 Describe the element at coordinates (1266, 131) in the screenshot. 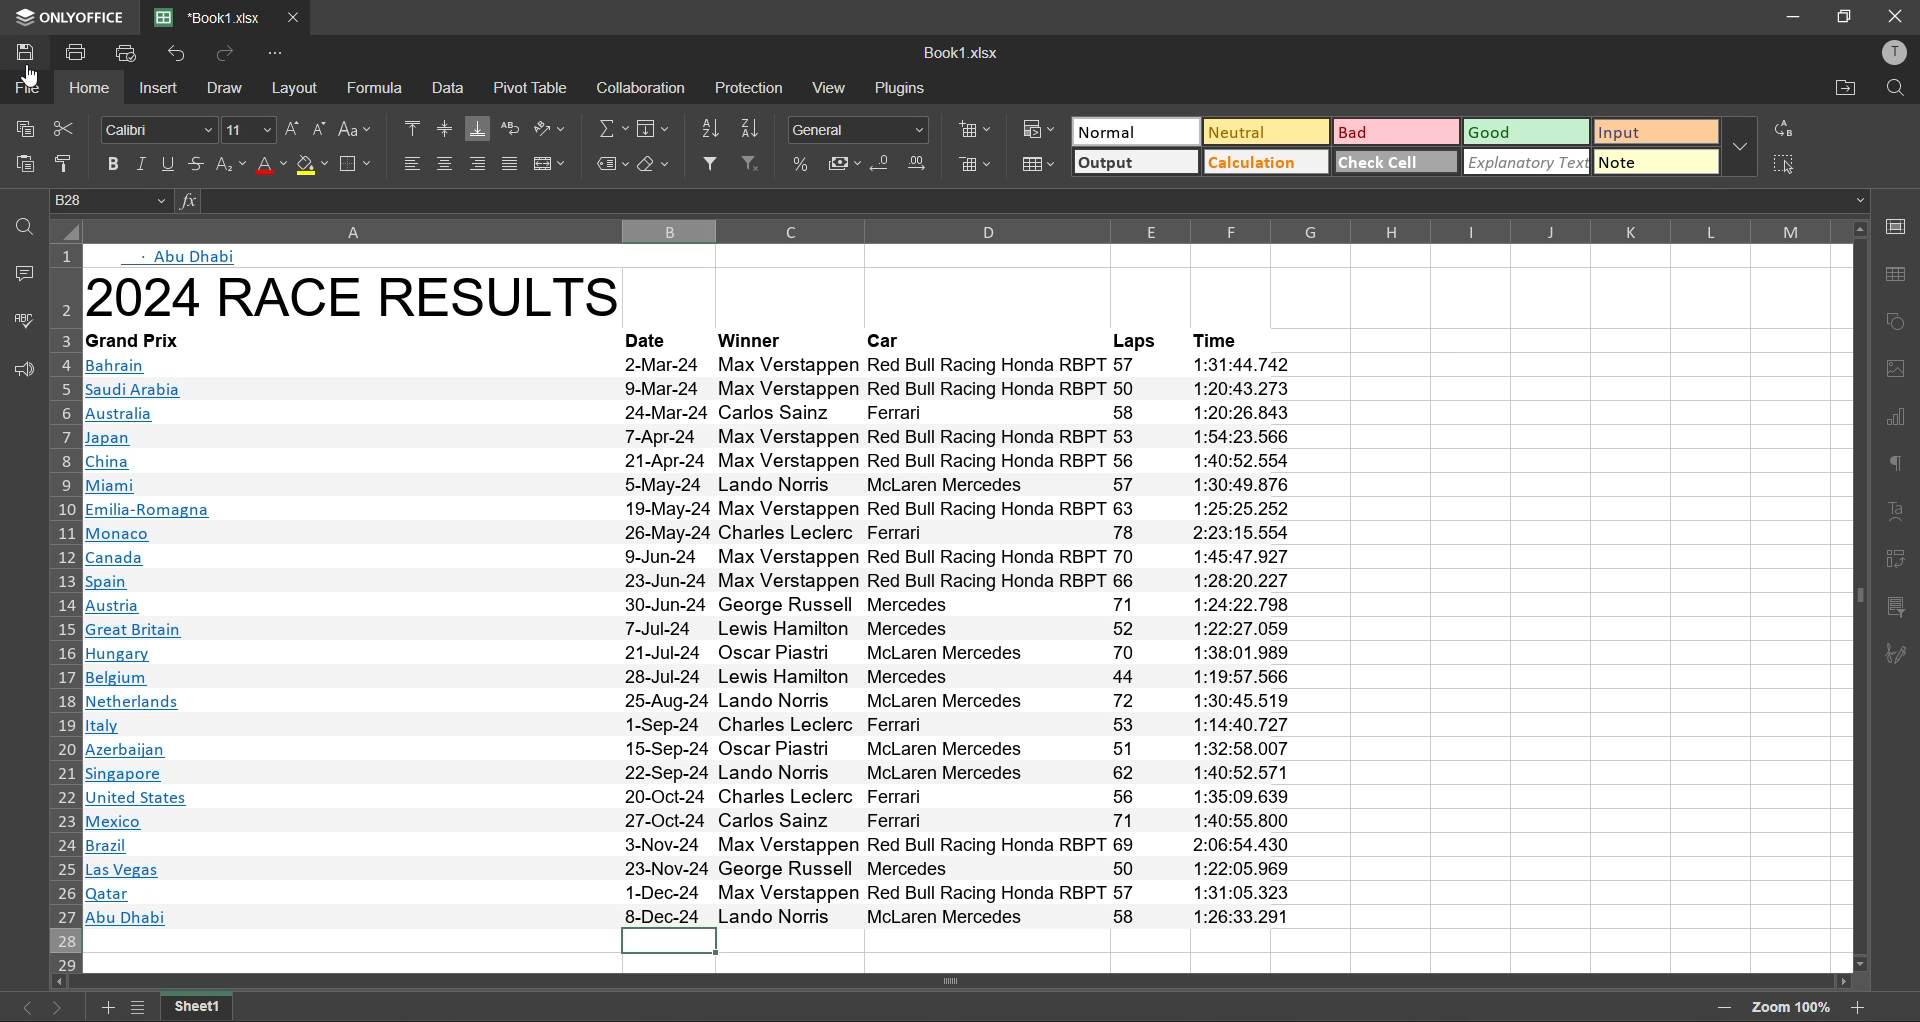

I see `neutral` at that location.